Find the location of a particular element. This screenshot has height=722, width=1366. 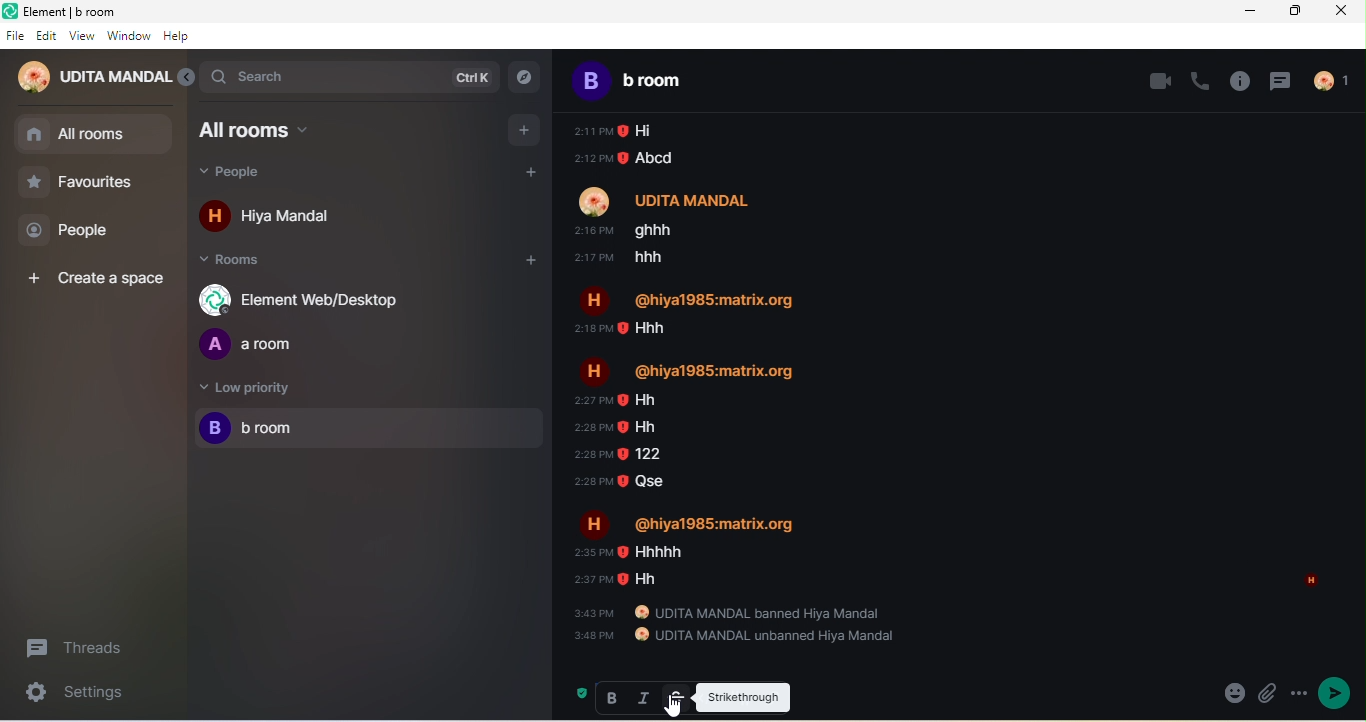

all rooms is located at coordinates (275, 130).